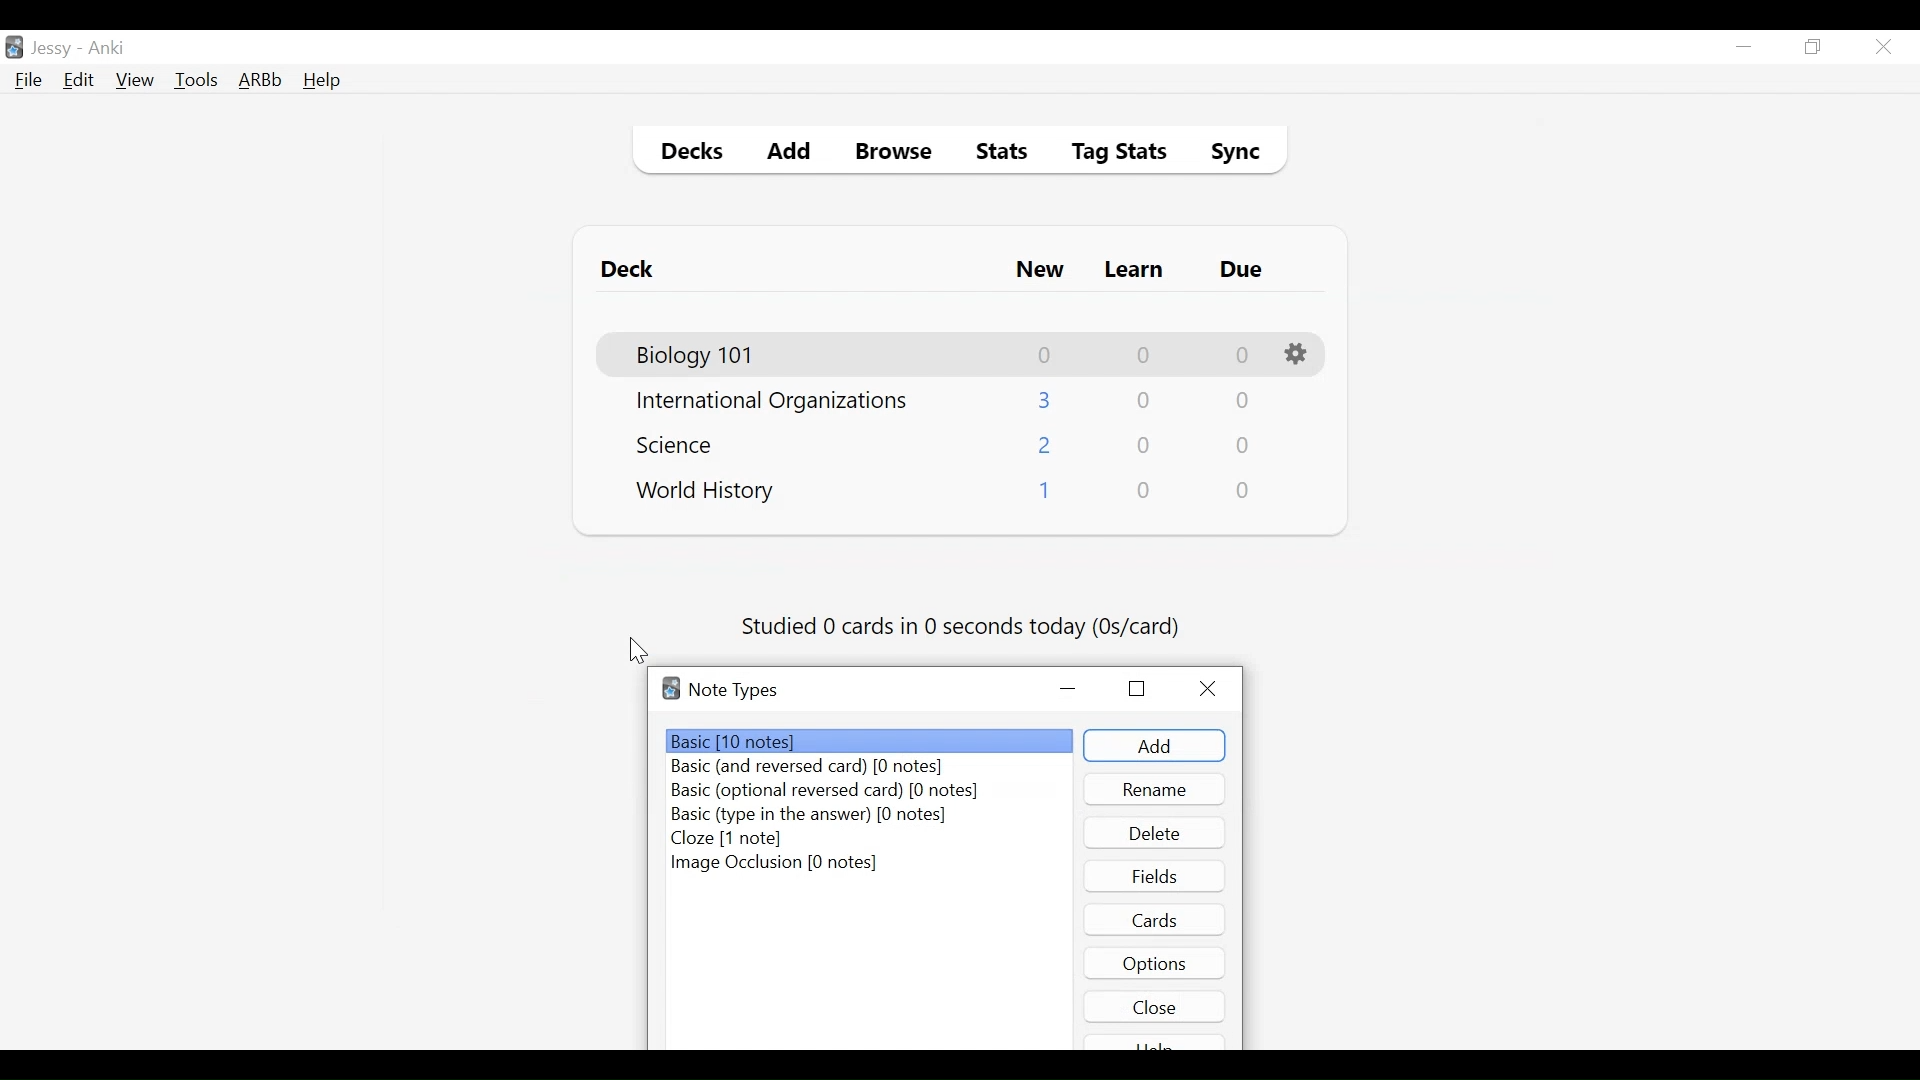 Image resolution: width=1920 pixels, height=1080 pixels. What do you see at coordinates (107, 48) in the screenshot?
I see `Anki` at bounding box center [107, 48].